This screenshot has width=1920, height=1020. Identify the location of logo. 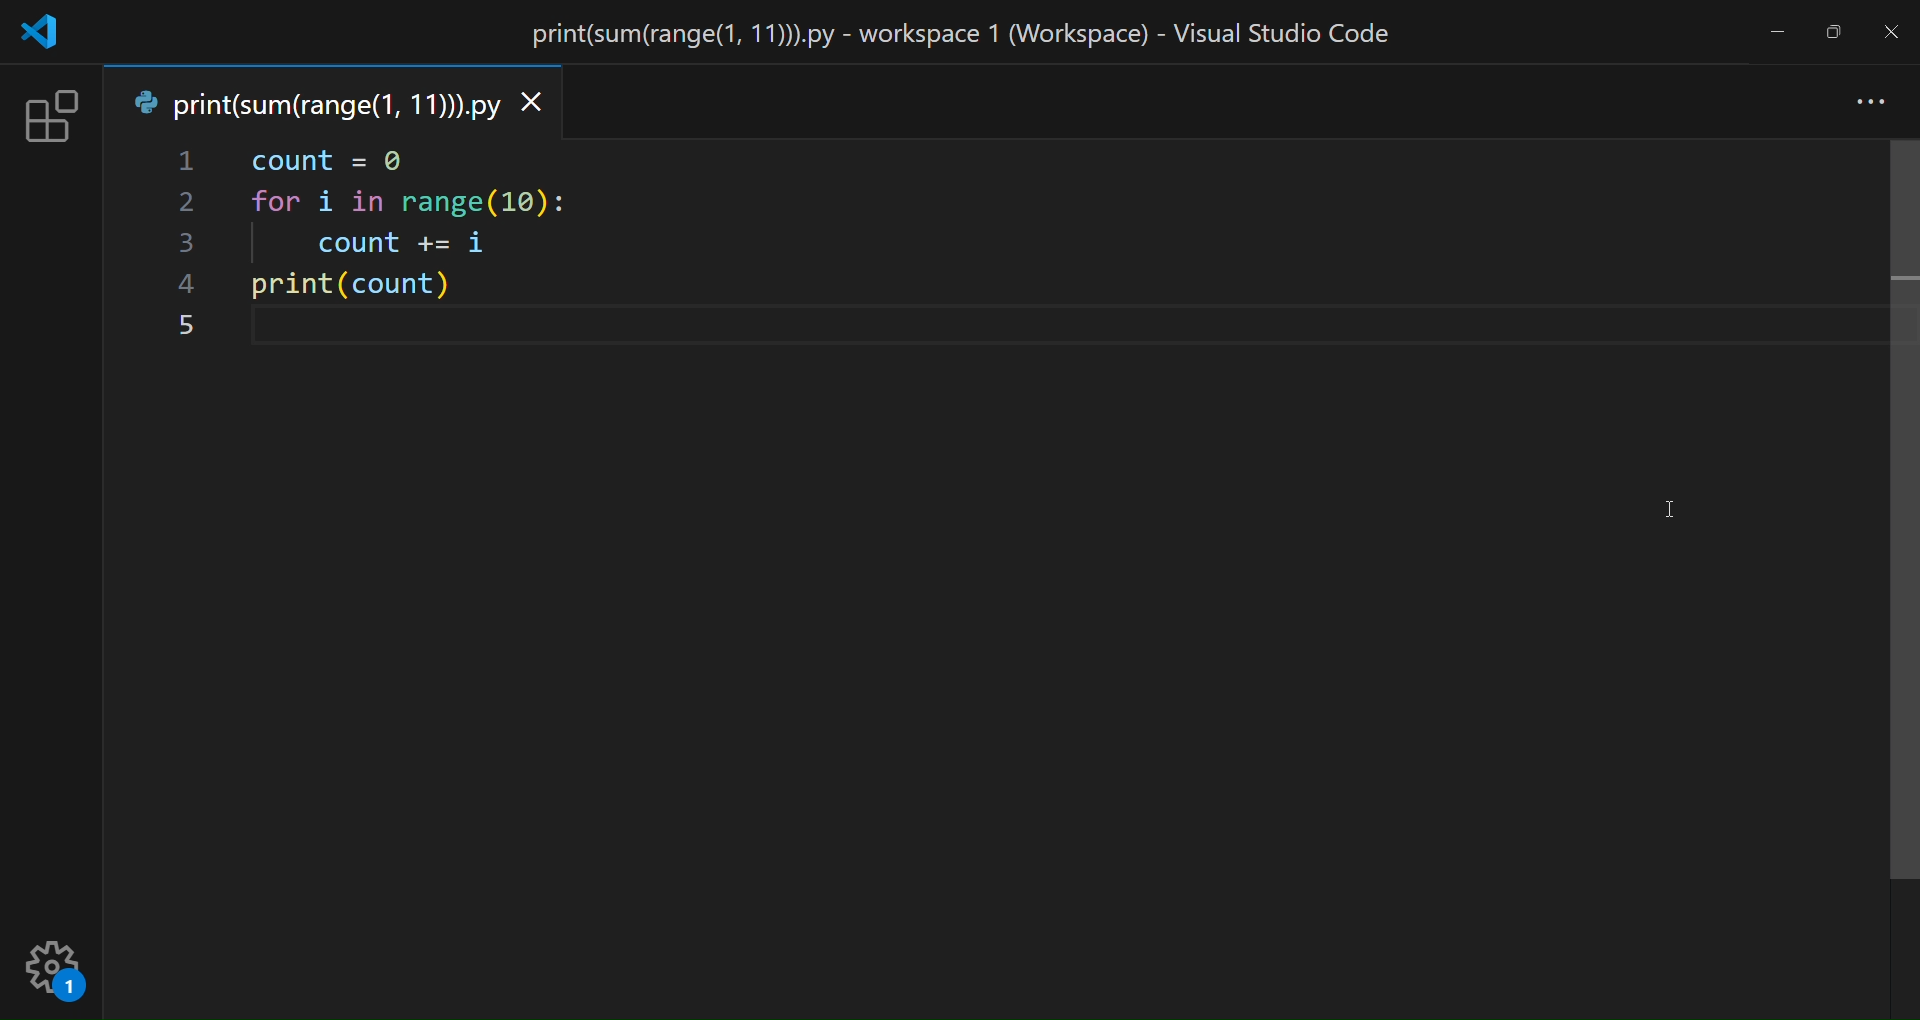
(42, 33).